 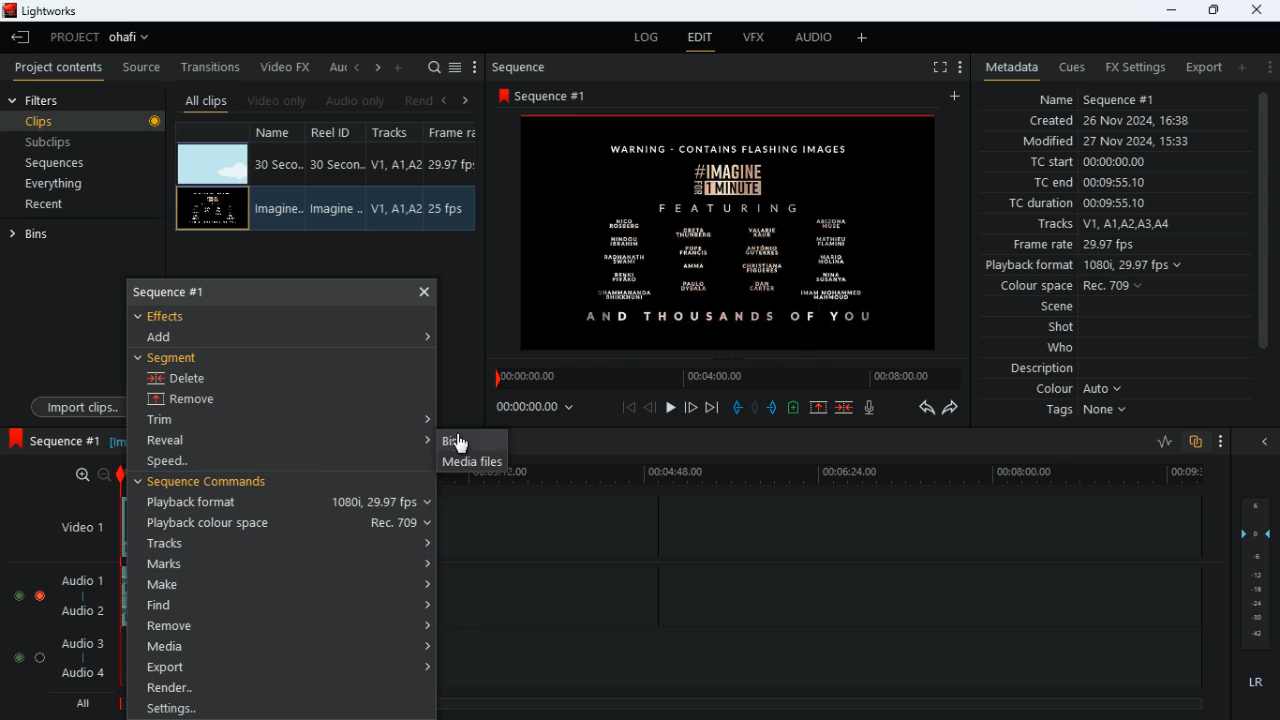 What do you see at coordinates (213, 63) in the screenshot?
I see `transitions` at bounding box center [213, 63].